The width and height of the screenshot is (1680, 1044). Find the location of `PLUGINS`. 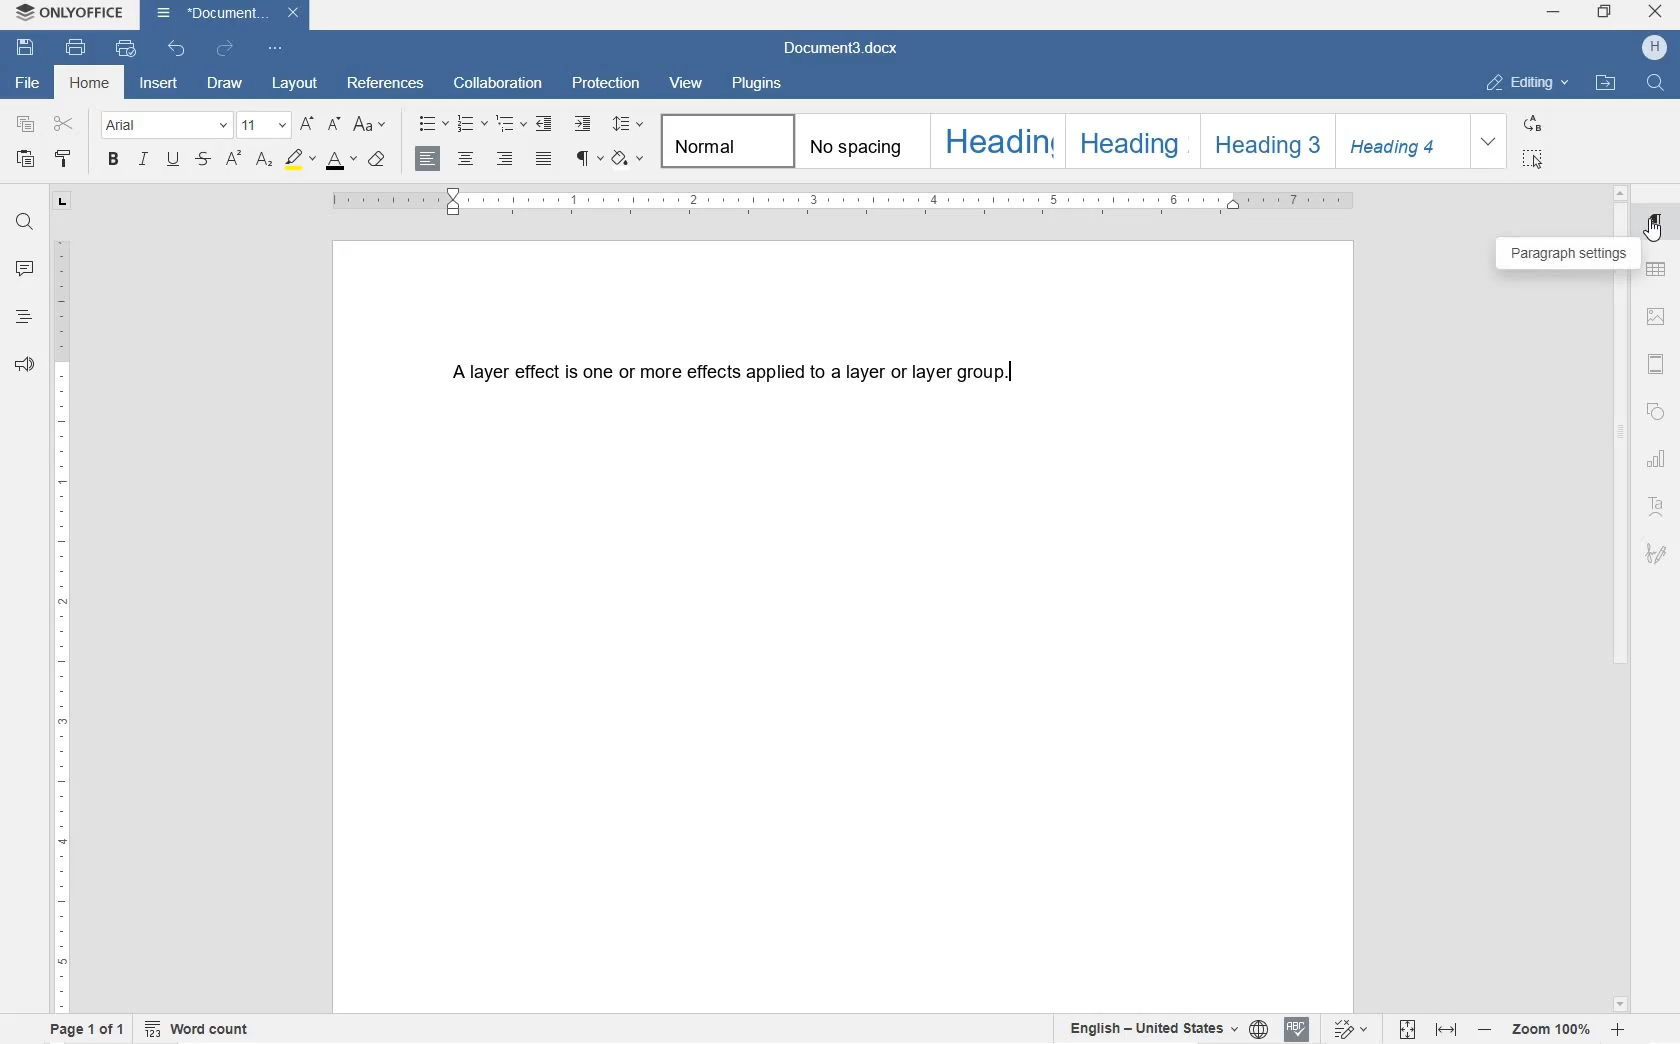

PLUGINS is located at coordinates (755, 84).